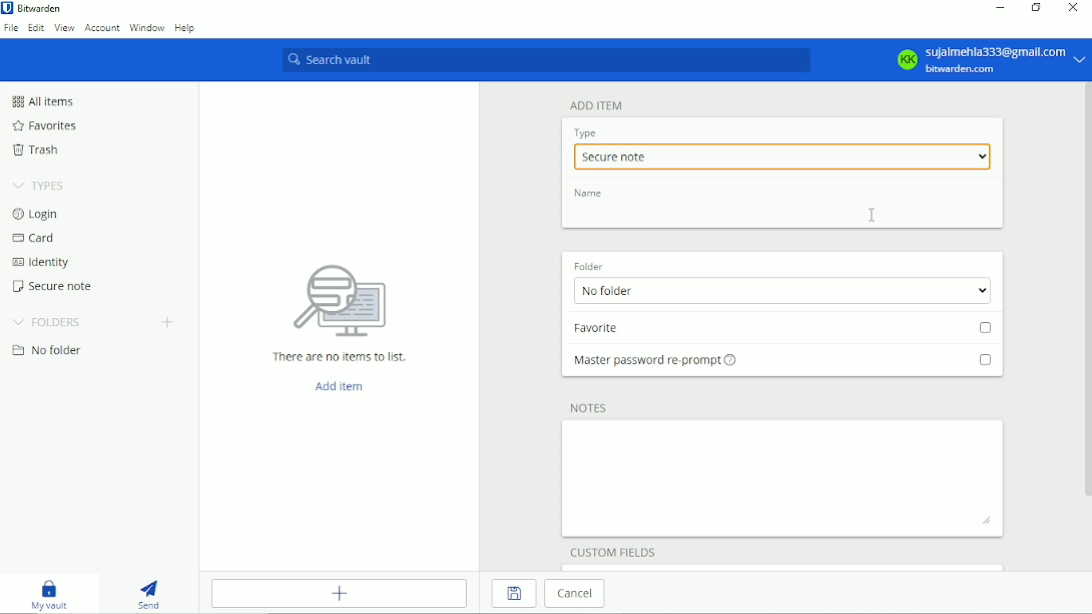 The image size is (1092, 614). What do you see at coordinates (782, 366) in the screenshot?
I see `Master password re-prompt` at bounding box center [782, 366].